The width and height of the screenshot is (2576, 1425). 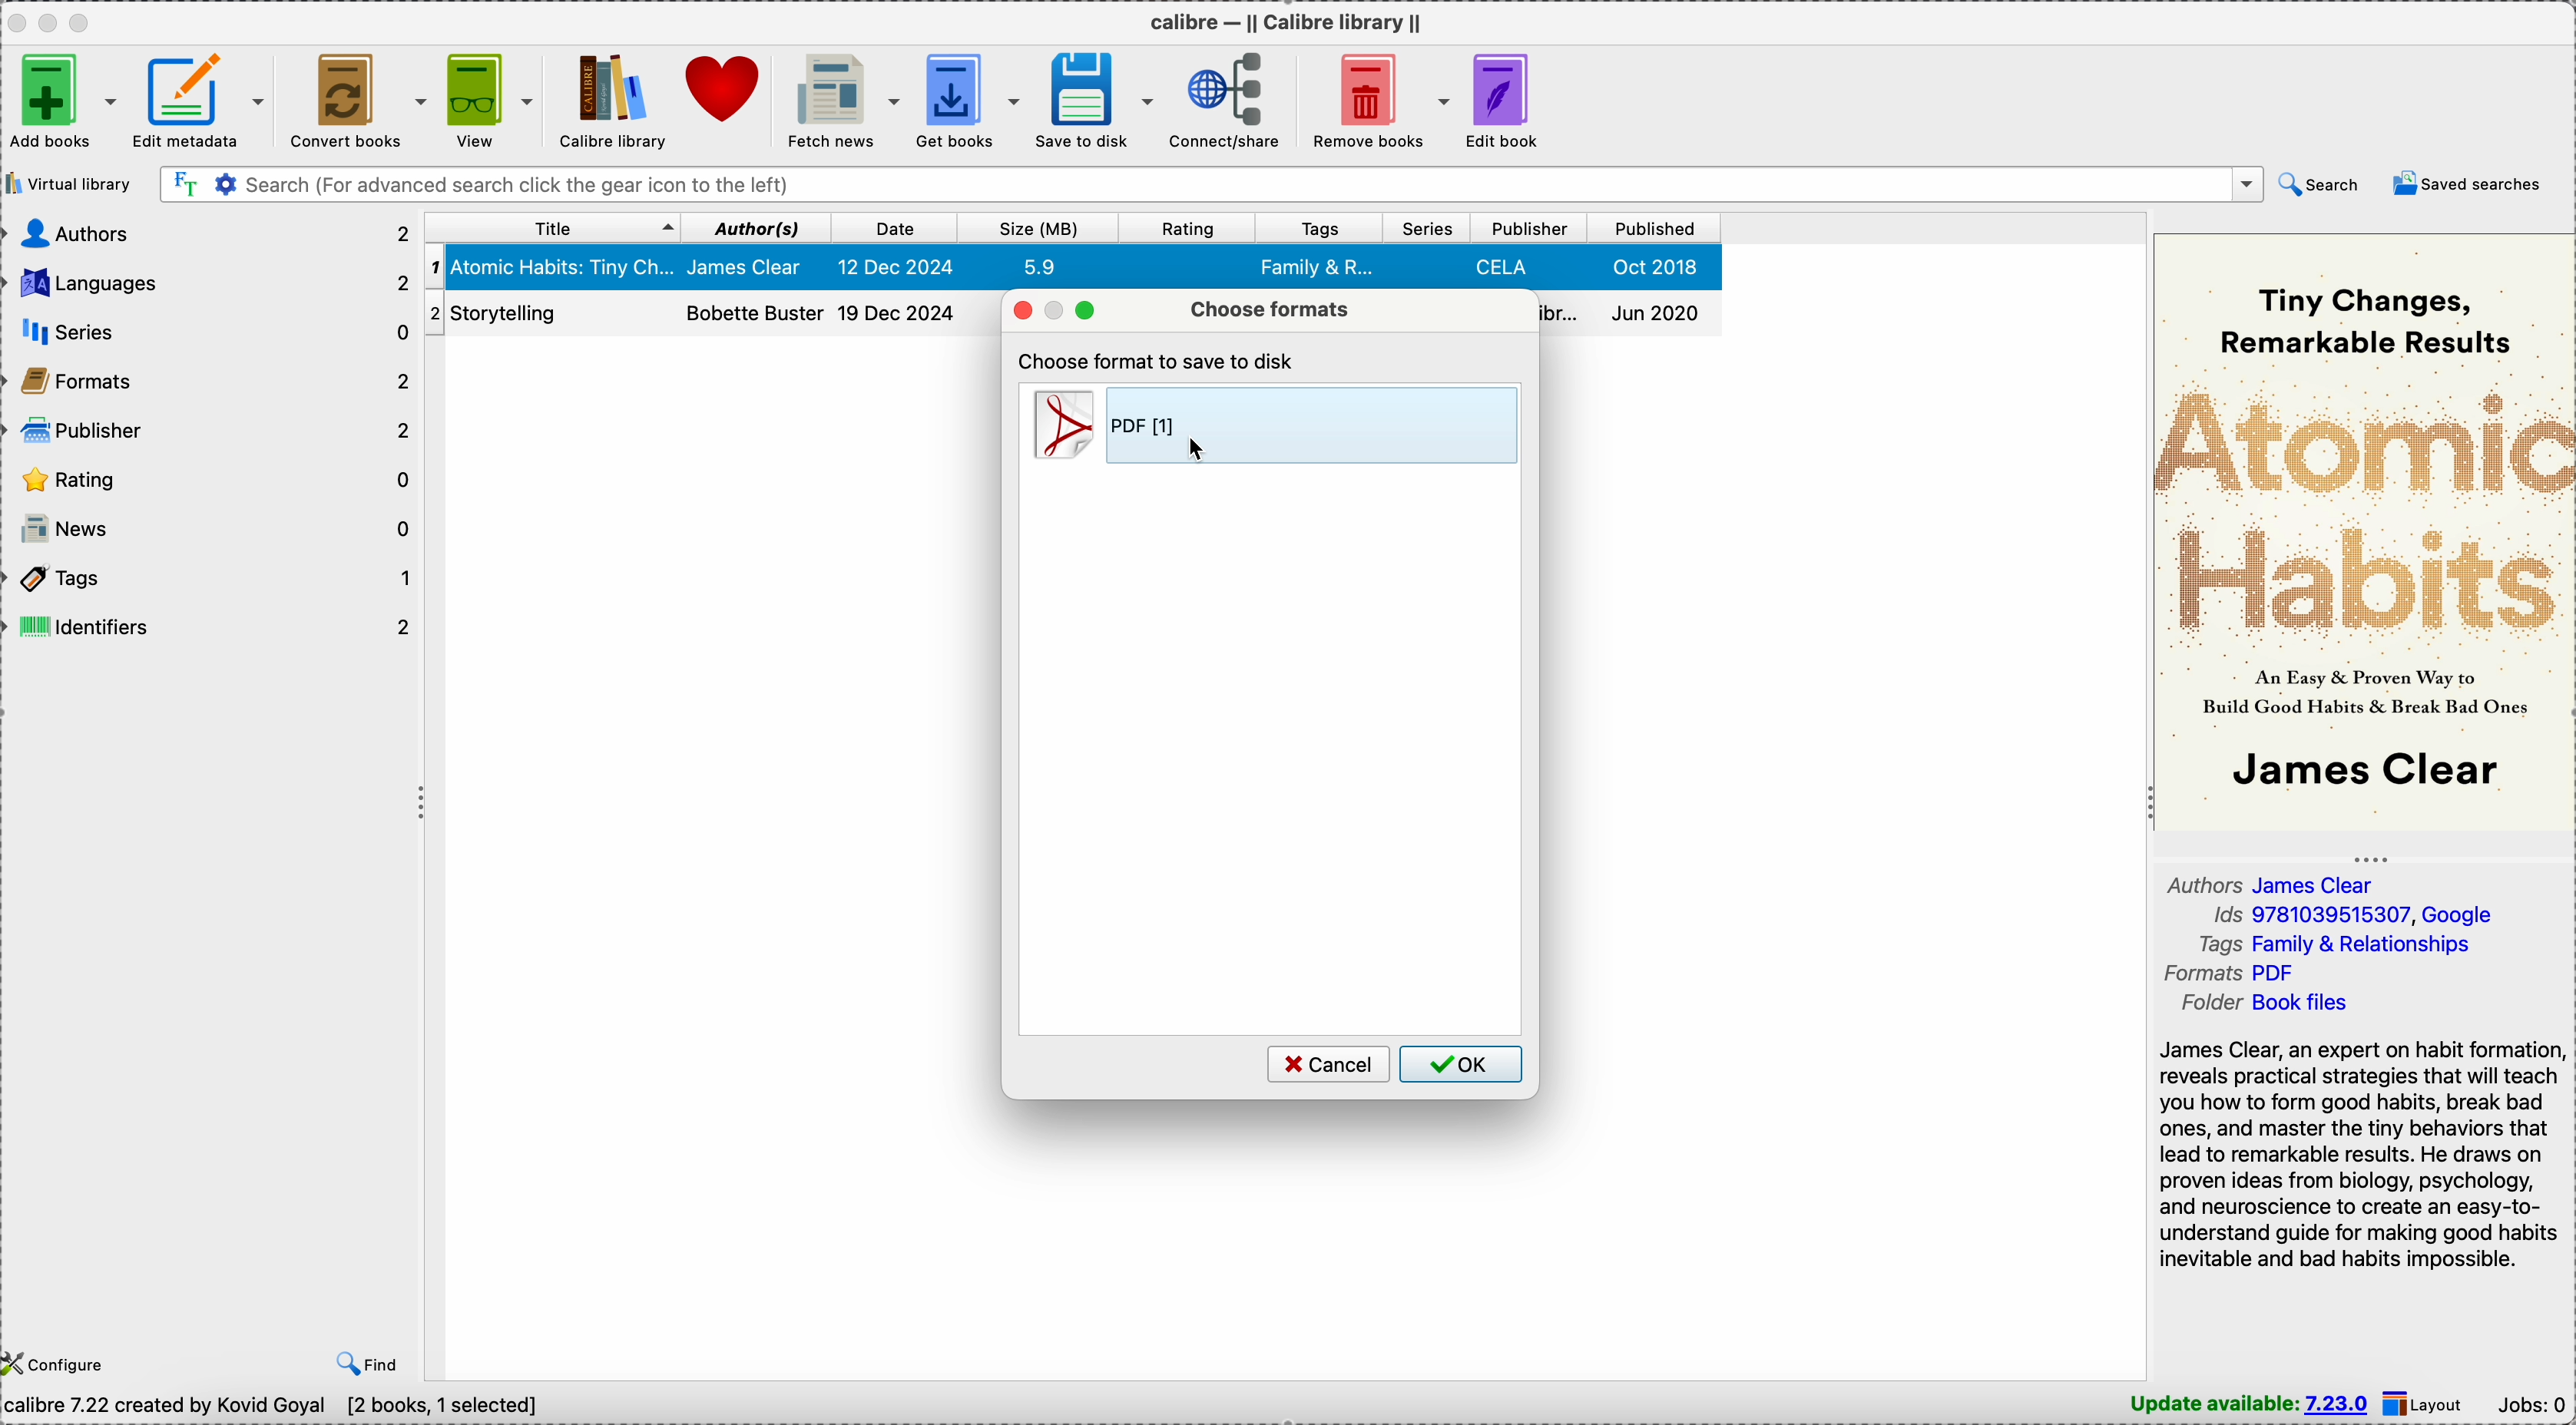 I want to click on tags, so click(x=1322, y=227).